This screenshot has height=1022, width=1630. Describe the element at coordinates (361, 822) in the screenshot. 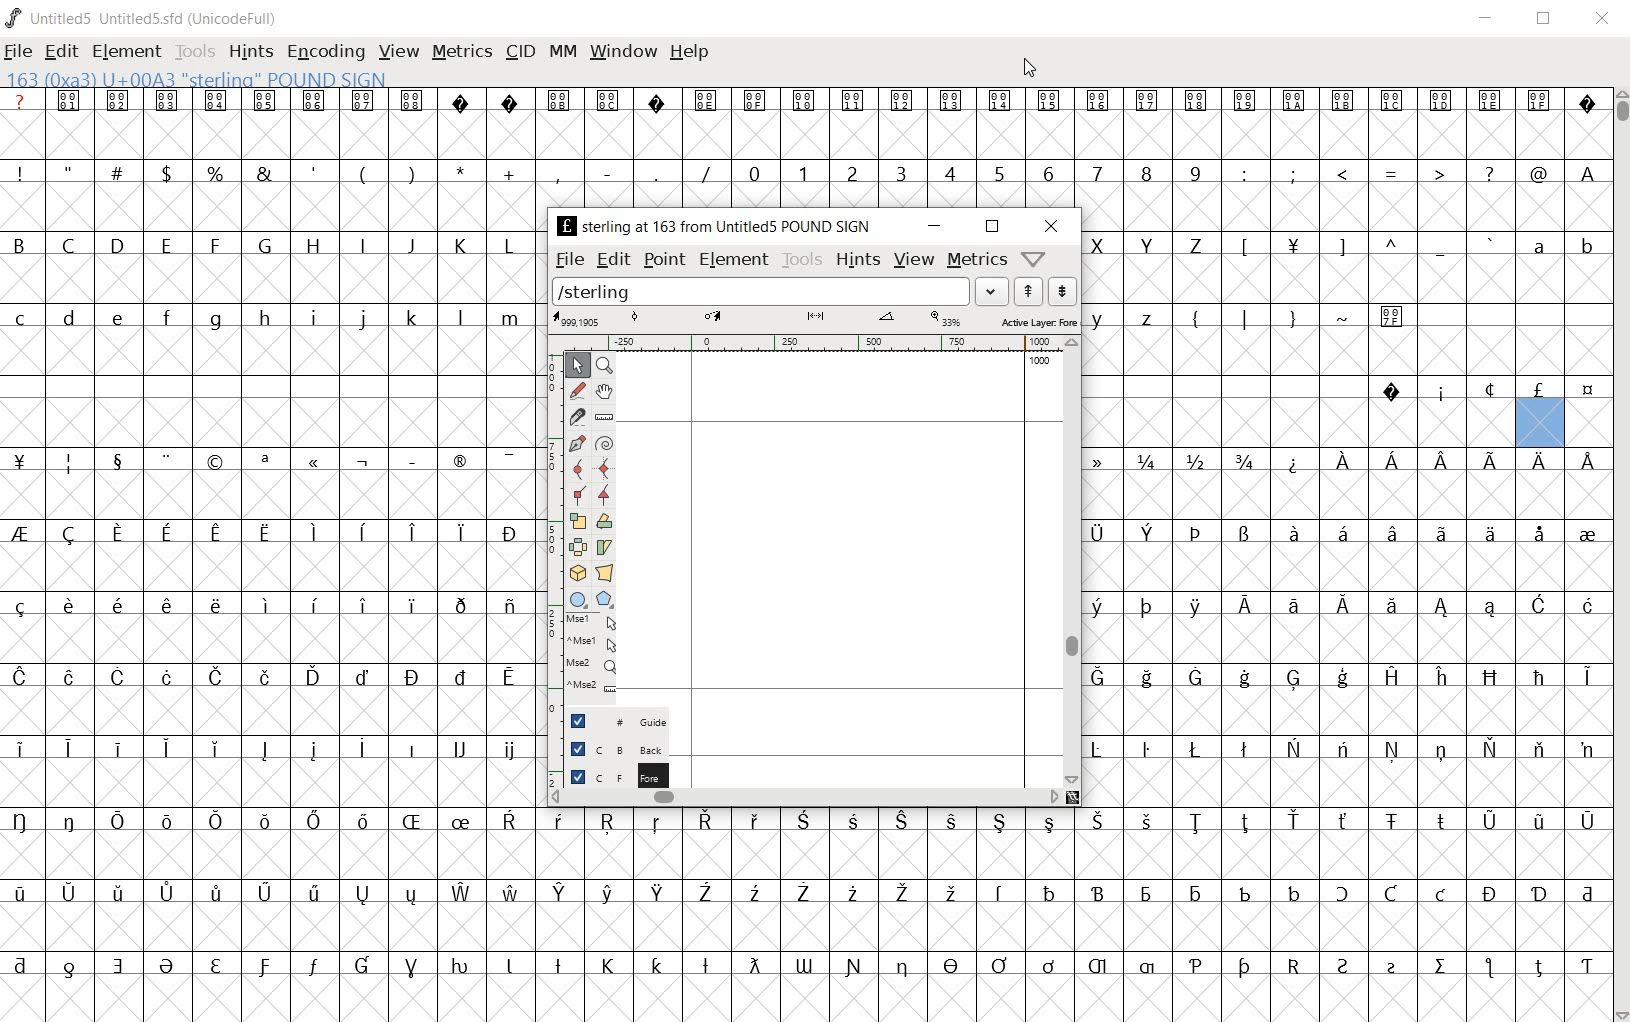

I see `Symbol` at that location.